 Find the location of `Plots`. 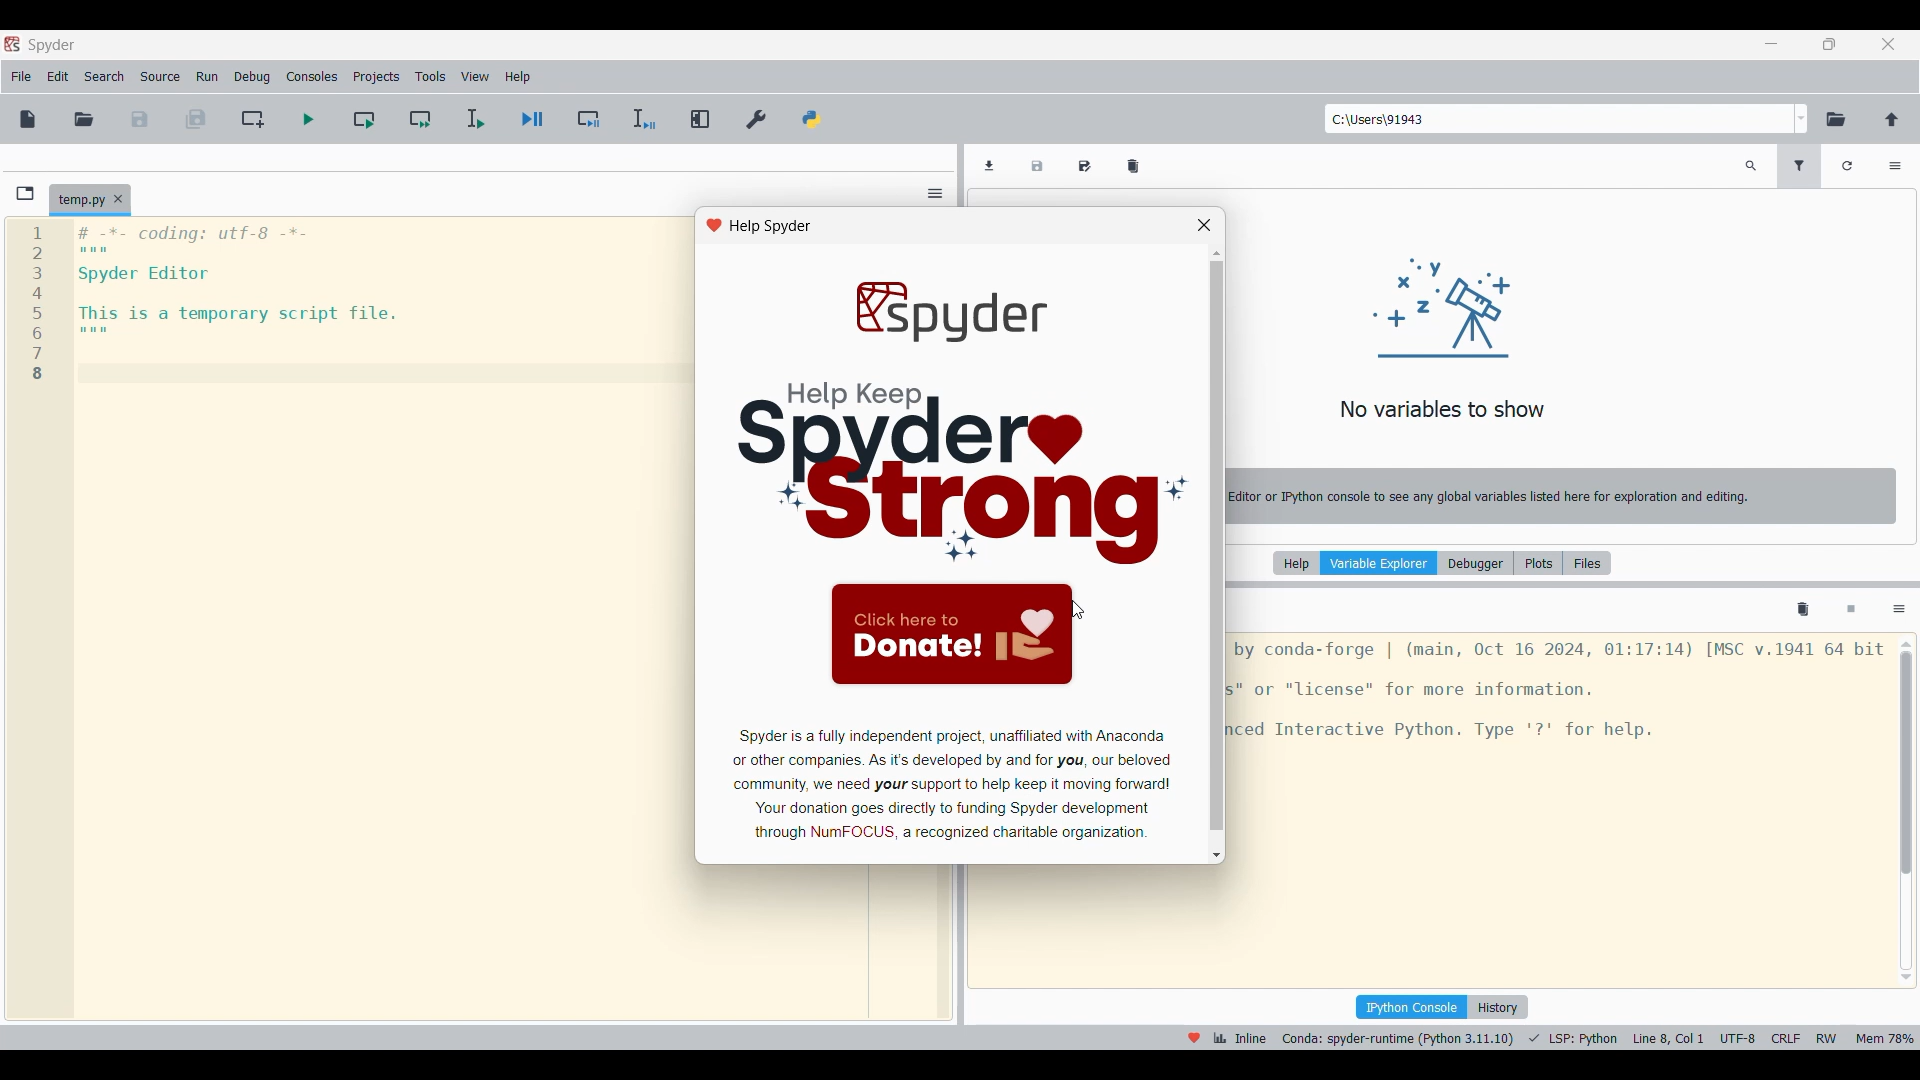

Plots is located at coordinates (1538, 563).